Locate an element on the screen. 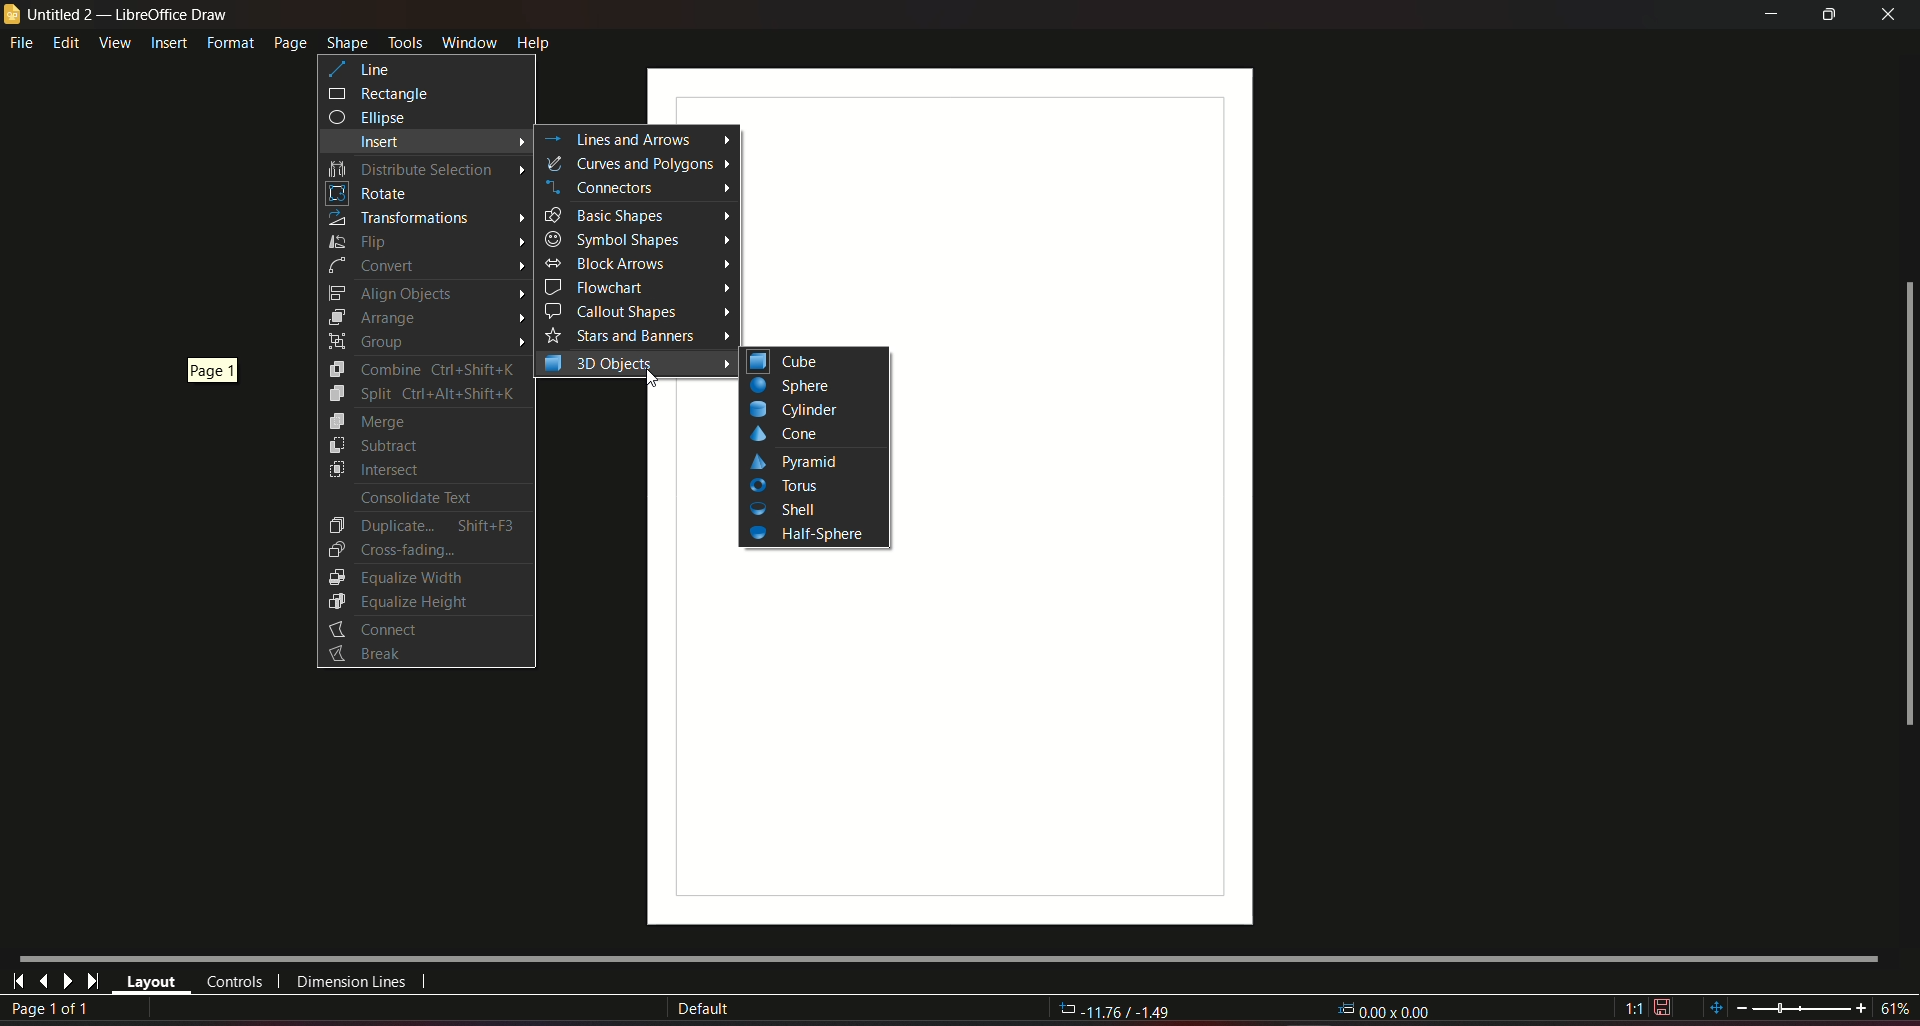  shape is located at coordinates (346, 40).